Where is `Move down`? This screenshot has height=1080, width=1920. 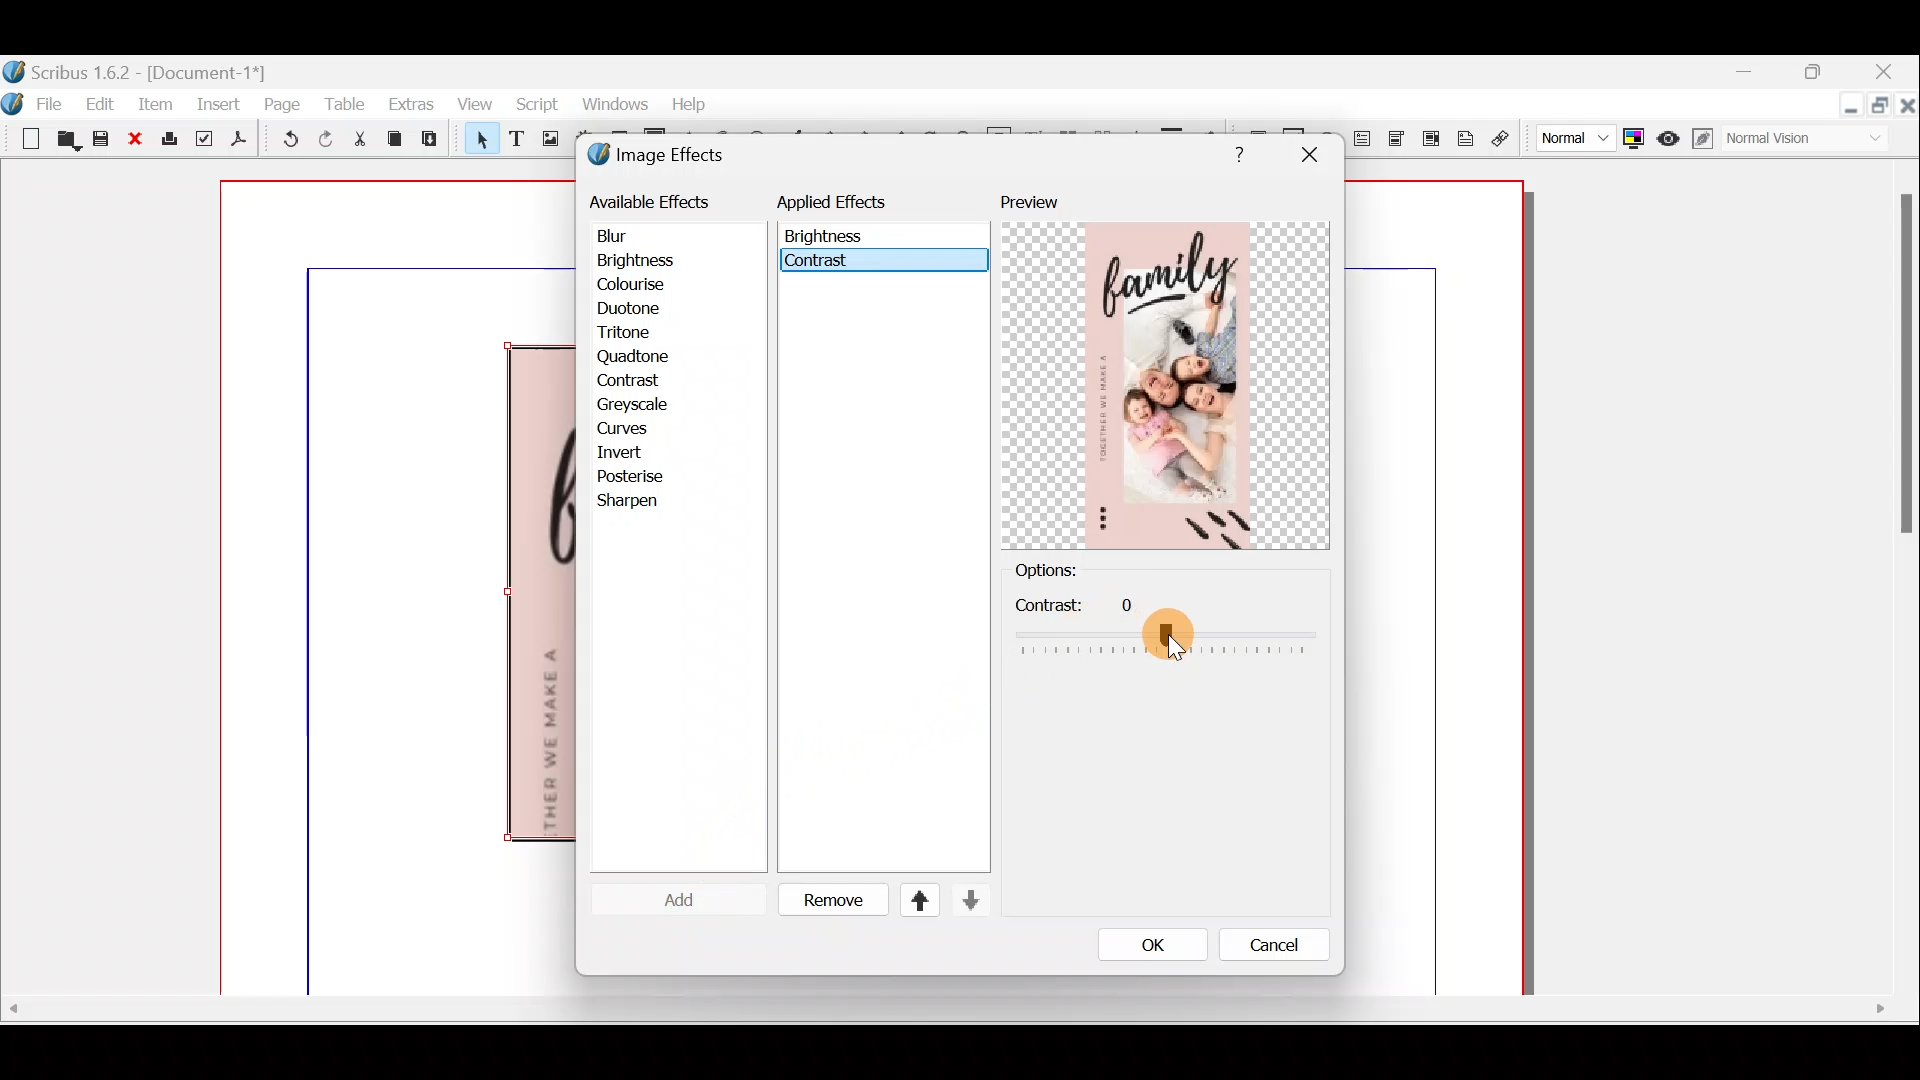 Move down is located at coordinates (968, 900).